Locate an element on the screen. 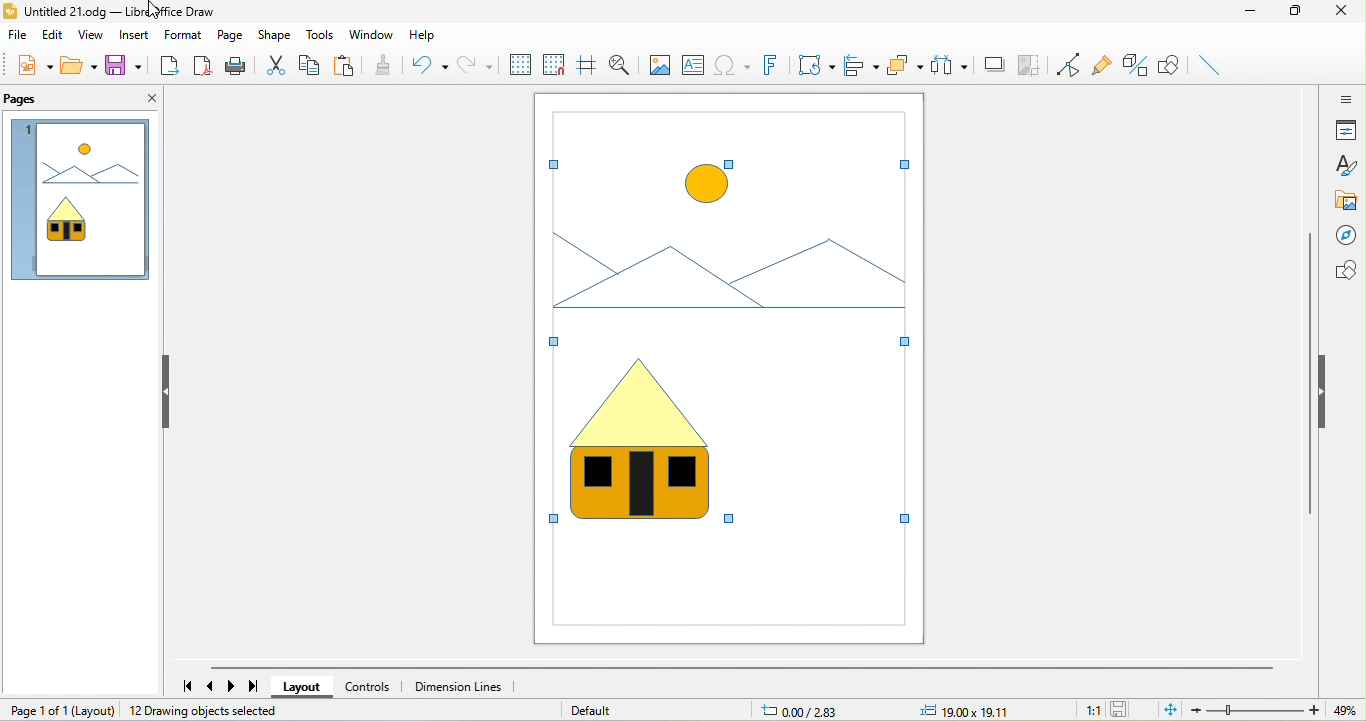 This screenshot has width=1366, height=722. vertical slider is located at coordinates (1310, 373).